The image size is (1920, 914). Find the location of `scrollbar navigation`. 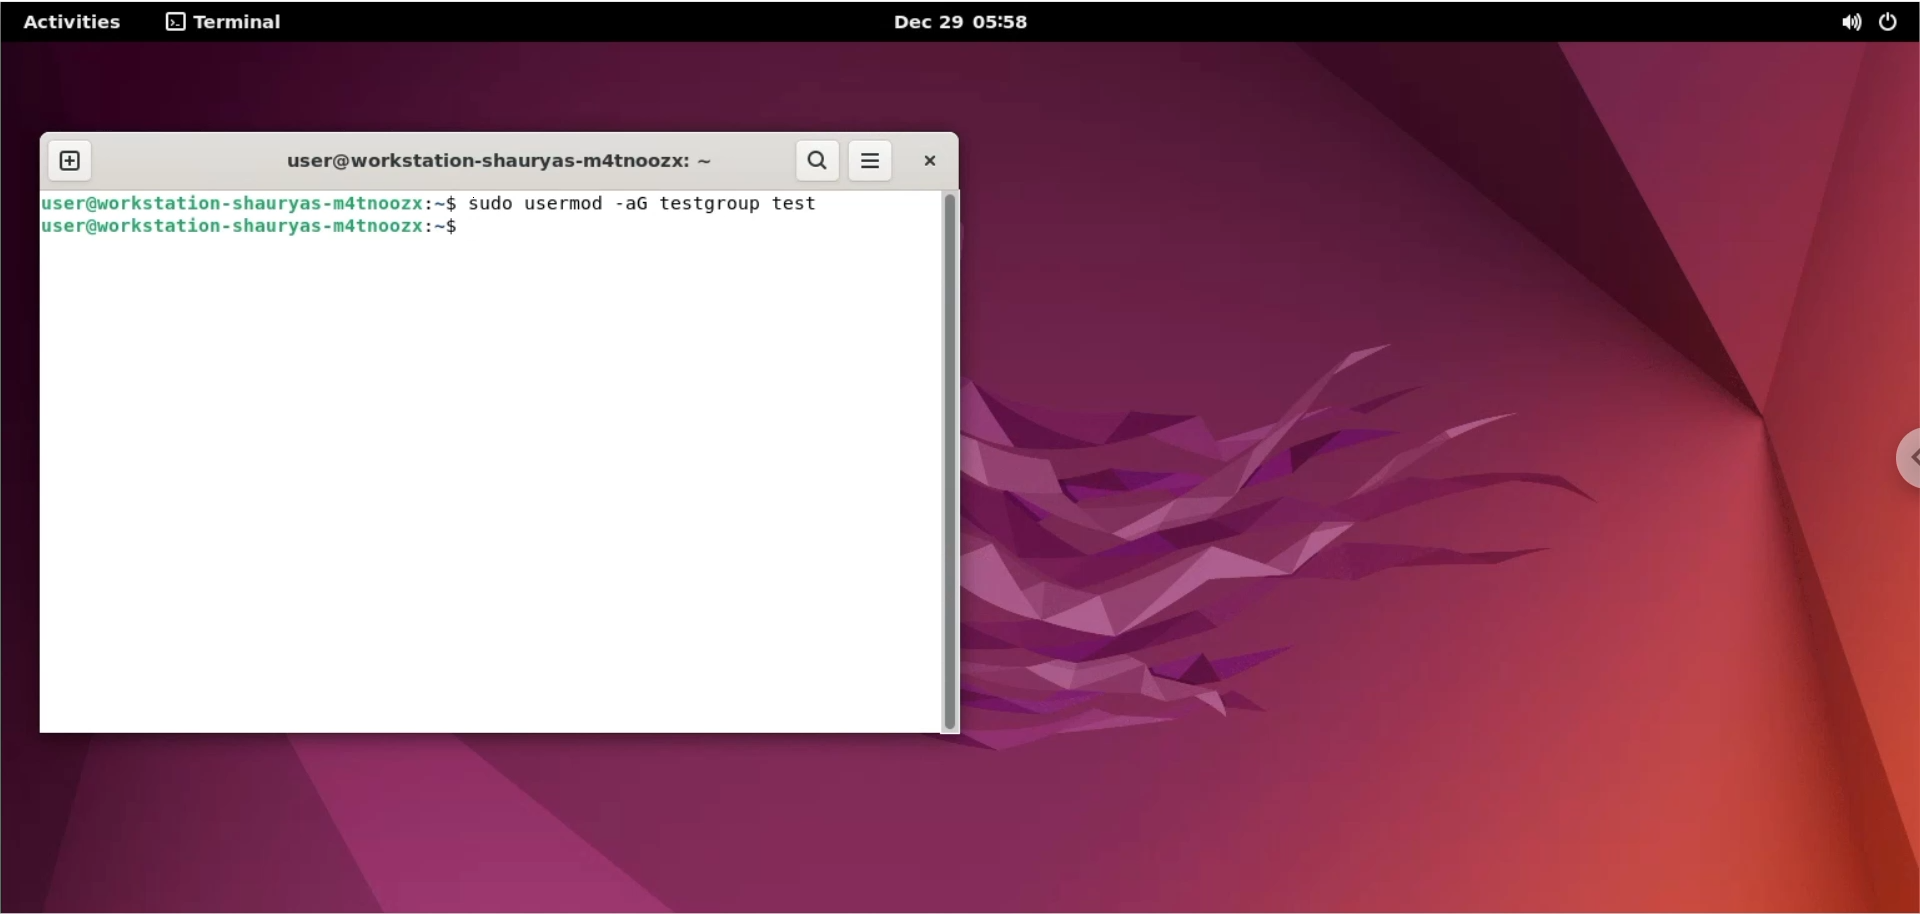

scrollbar navigation is located at coordinates (956, 463).